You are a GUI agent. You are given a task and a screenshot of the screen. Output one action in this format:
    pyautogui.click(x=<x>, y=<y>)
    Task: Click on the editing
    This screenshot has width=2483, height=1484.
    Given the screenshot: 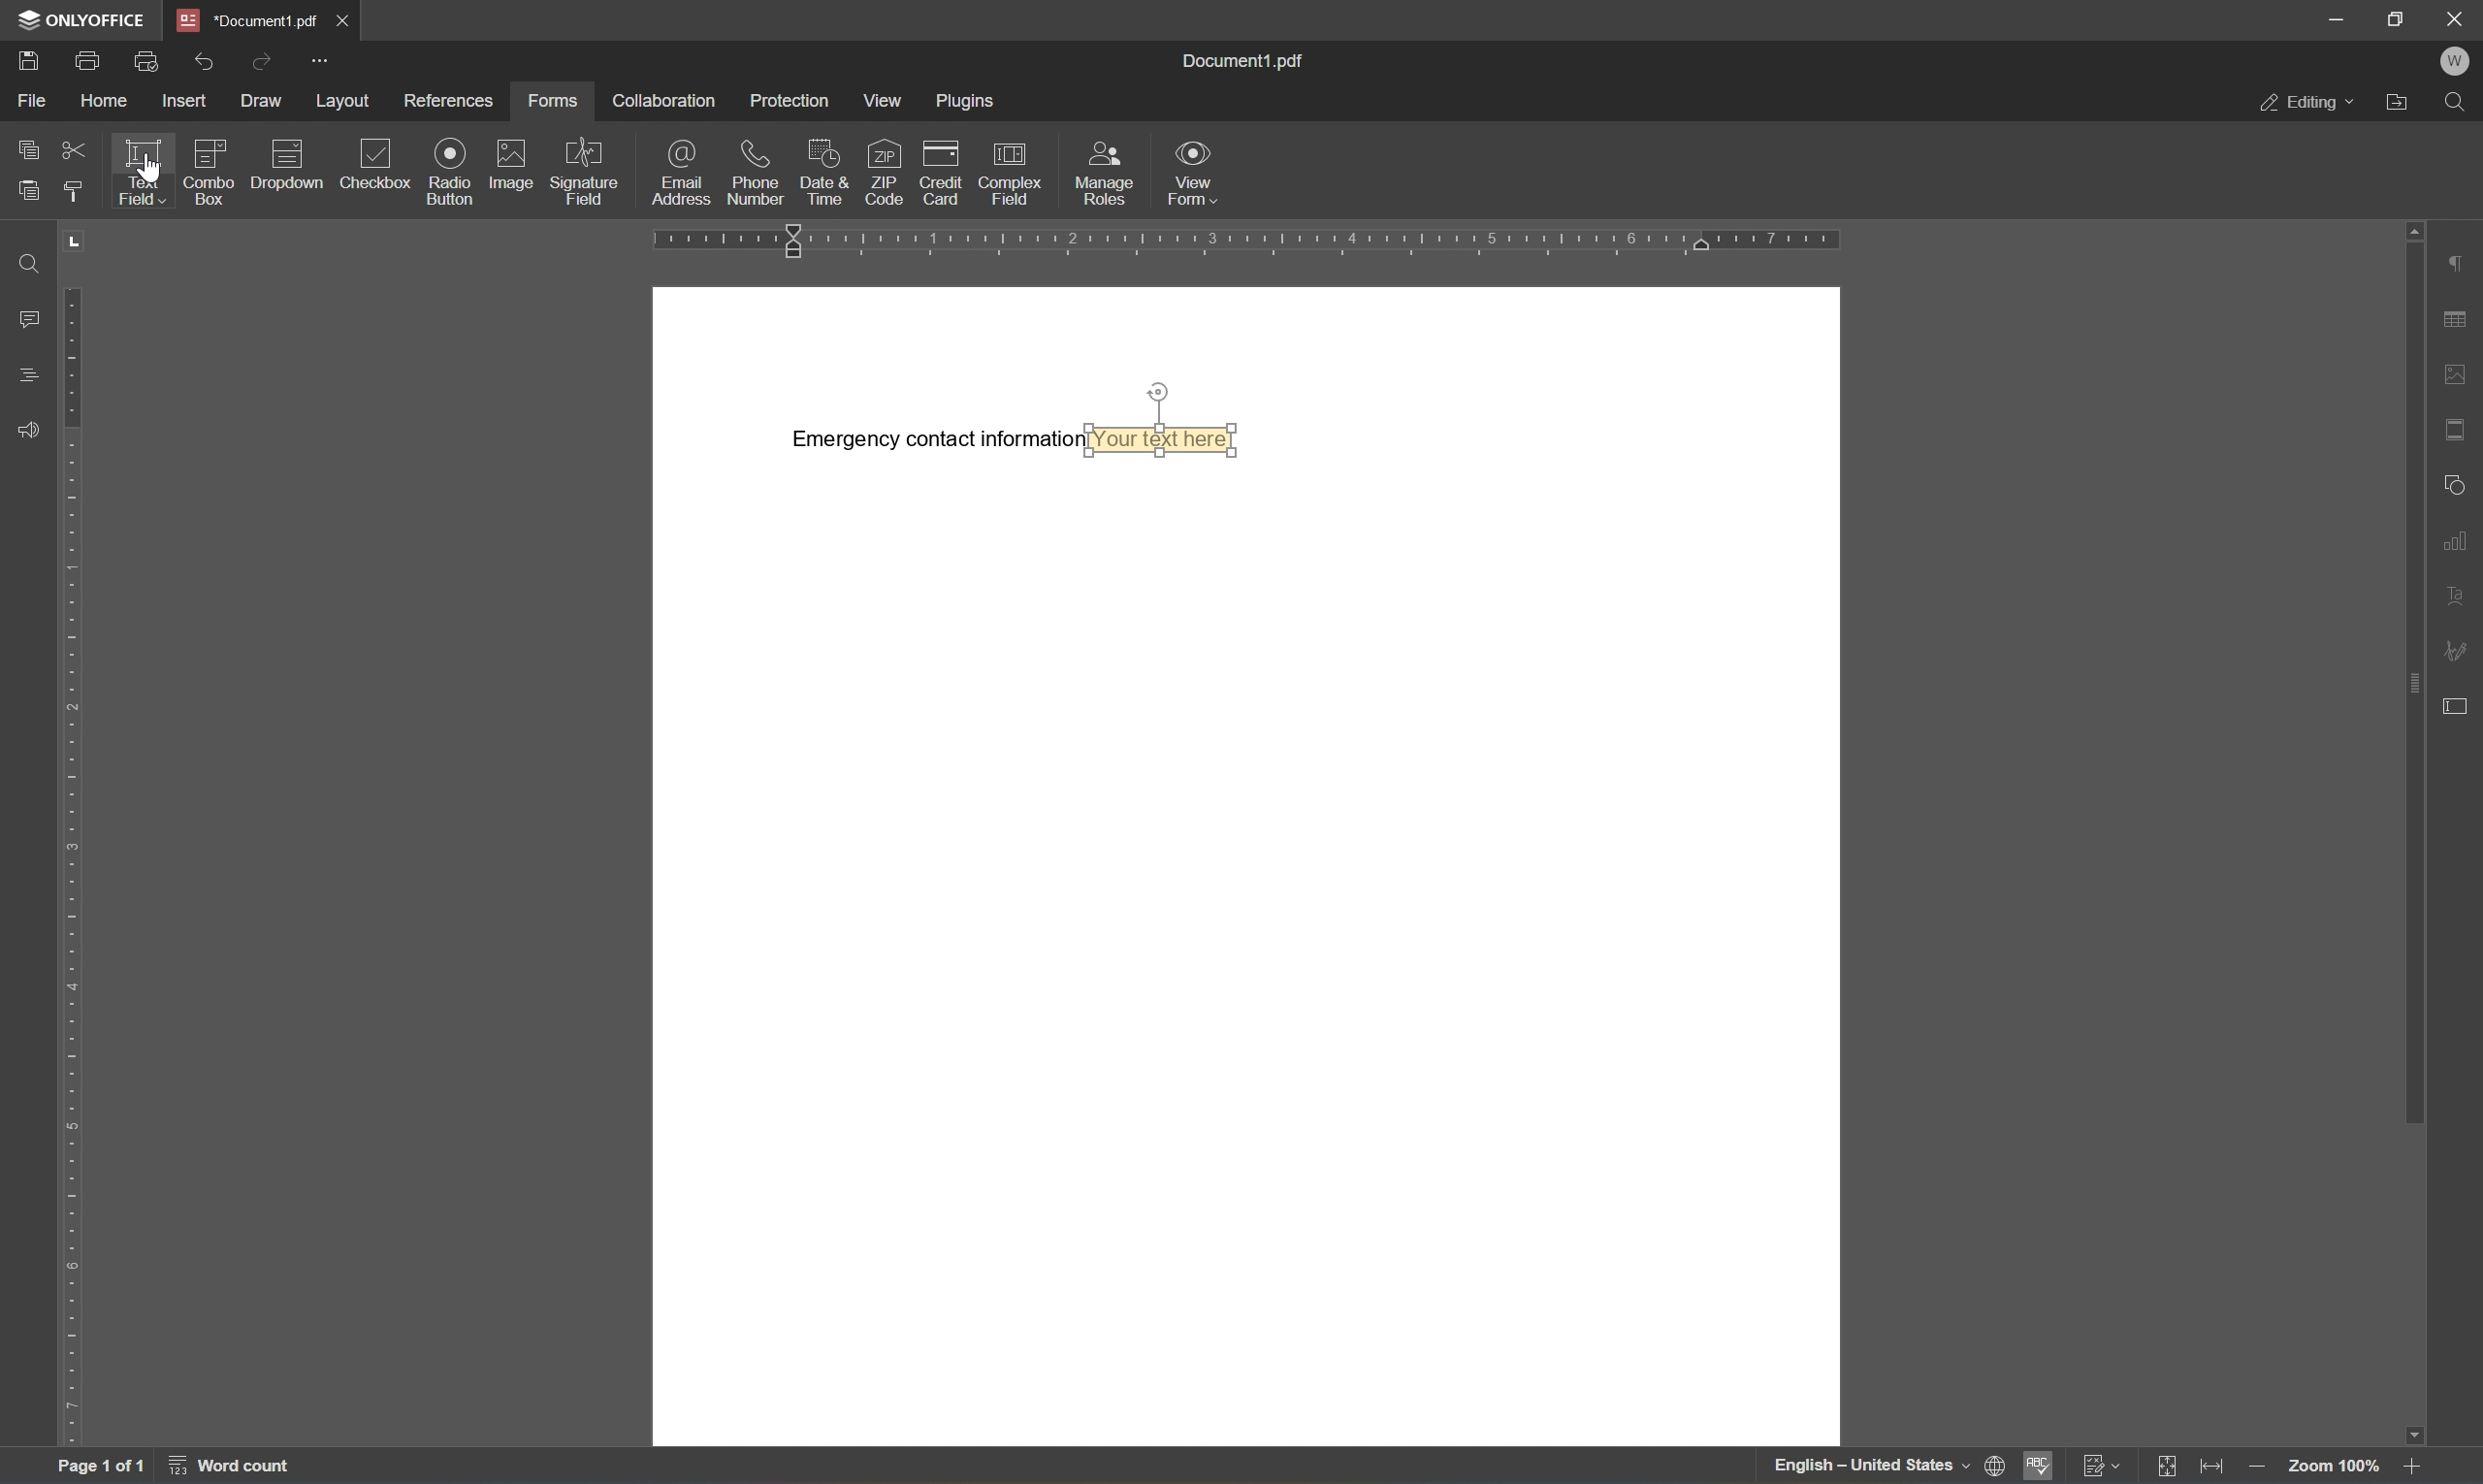 What is the action you would take?
    pyautogui.click(x=2302, y=104)
    